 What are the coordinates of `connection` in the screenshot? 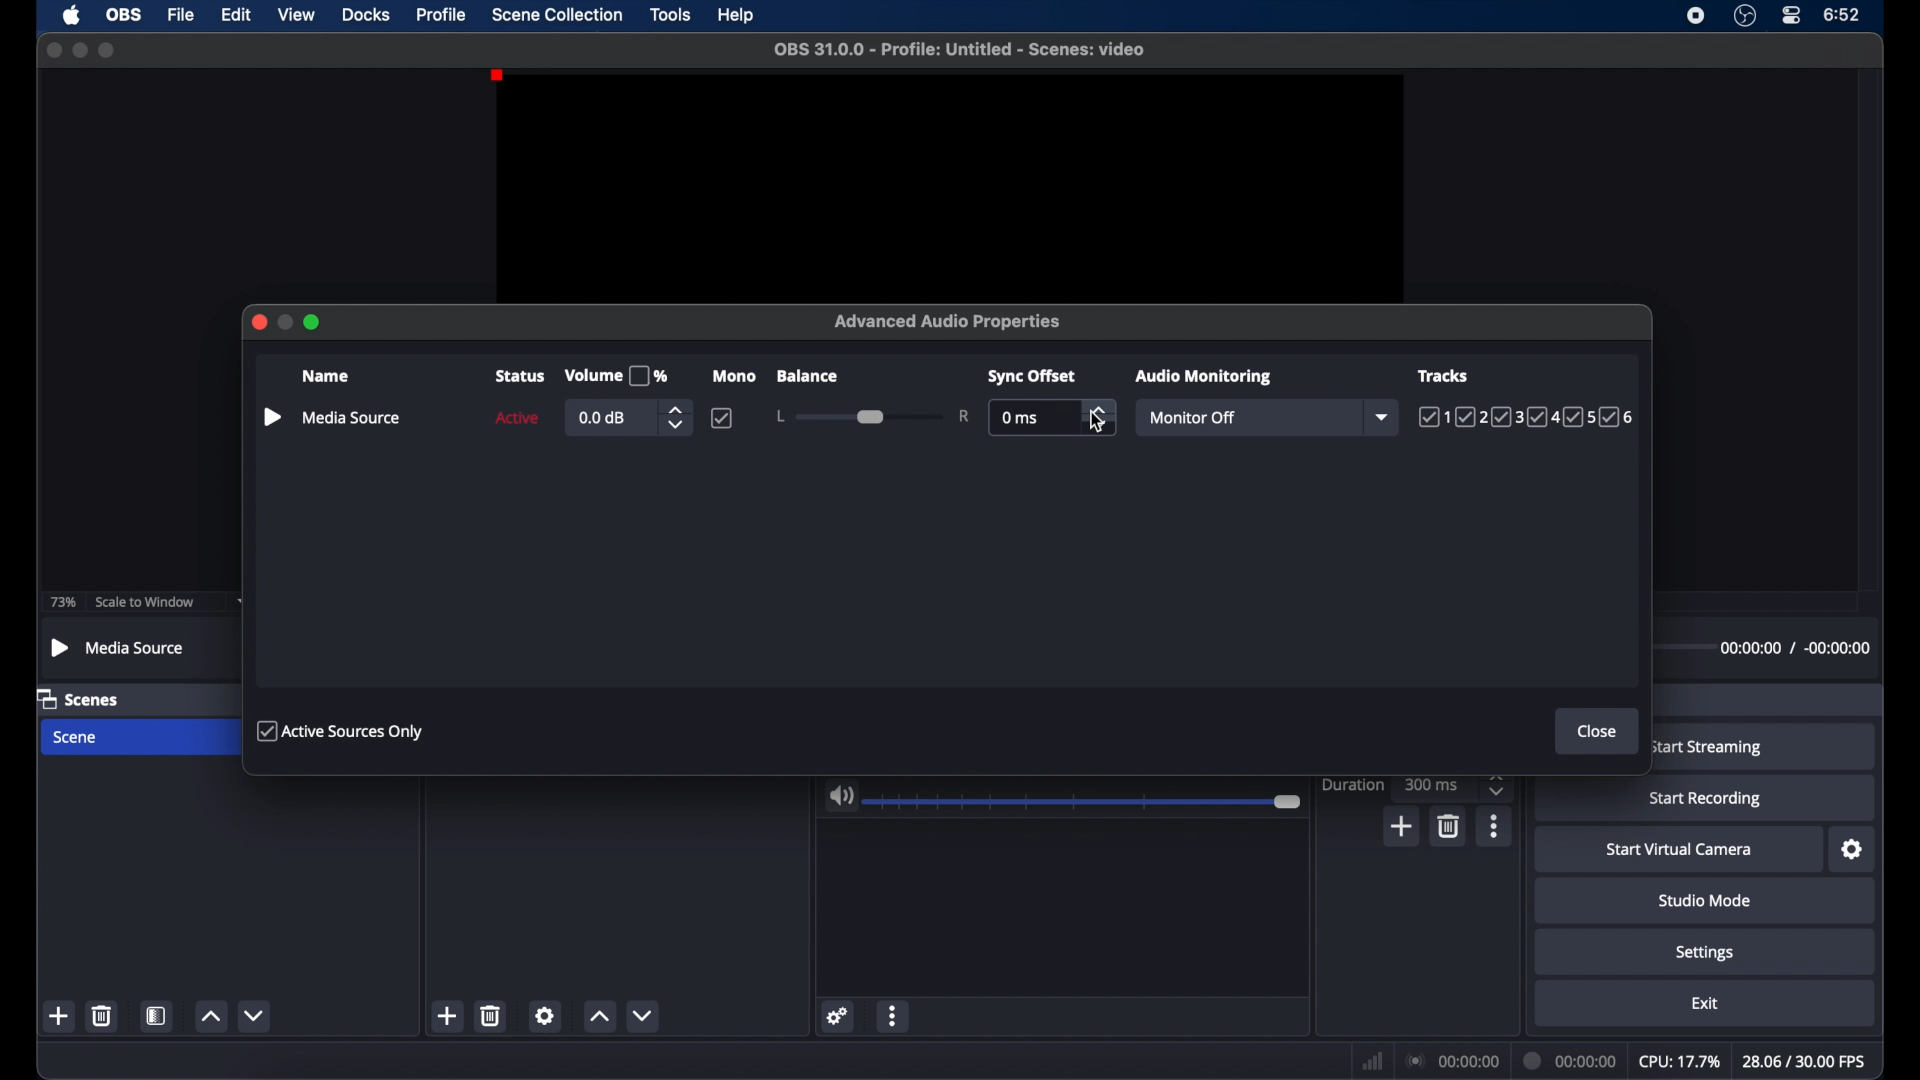 It's located at (1453, 1061).